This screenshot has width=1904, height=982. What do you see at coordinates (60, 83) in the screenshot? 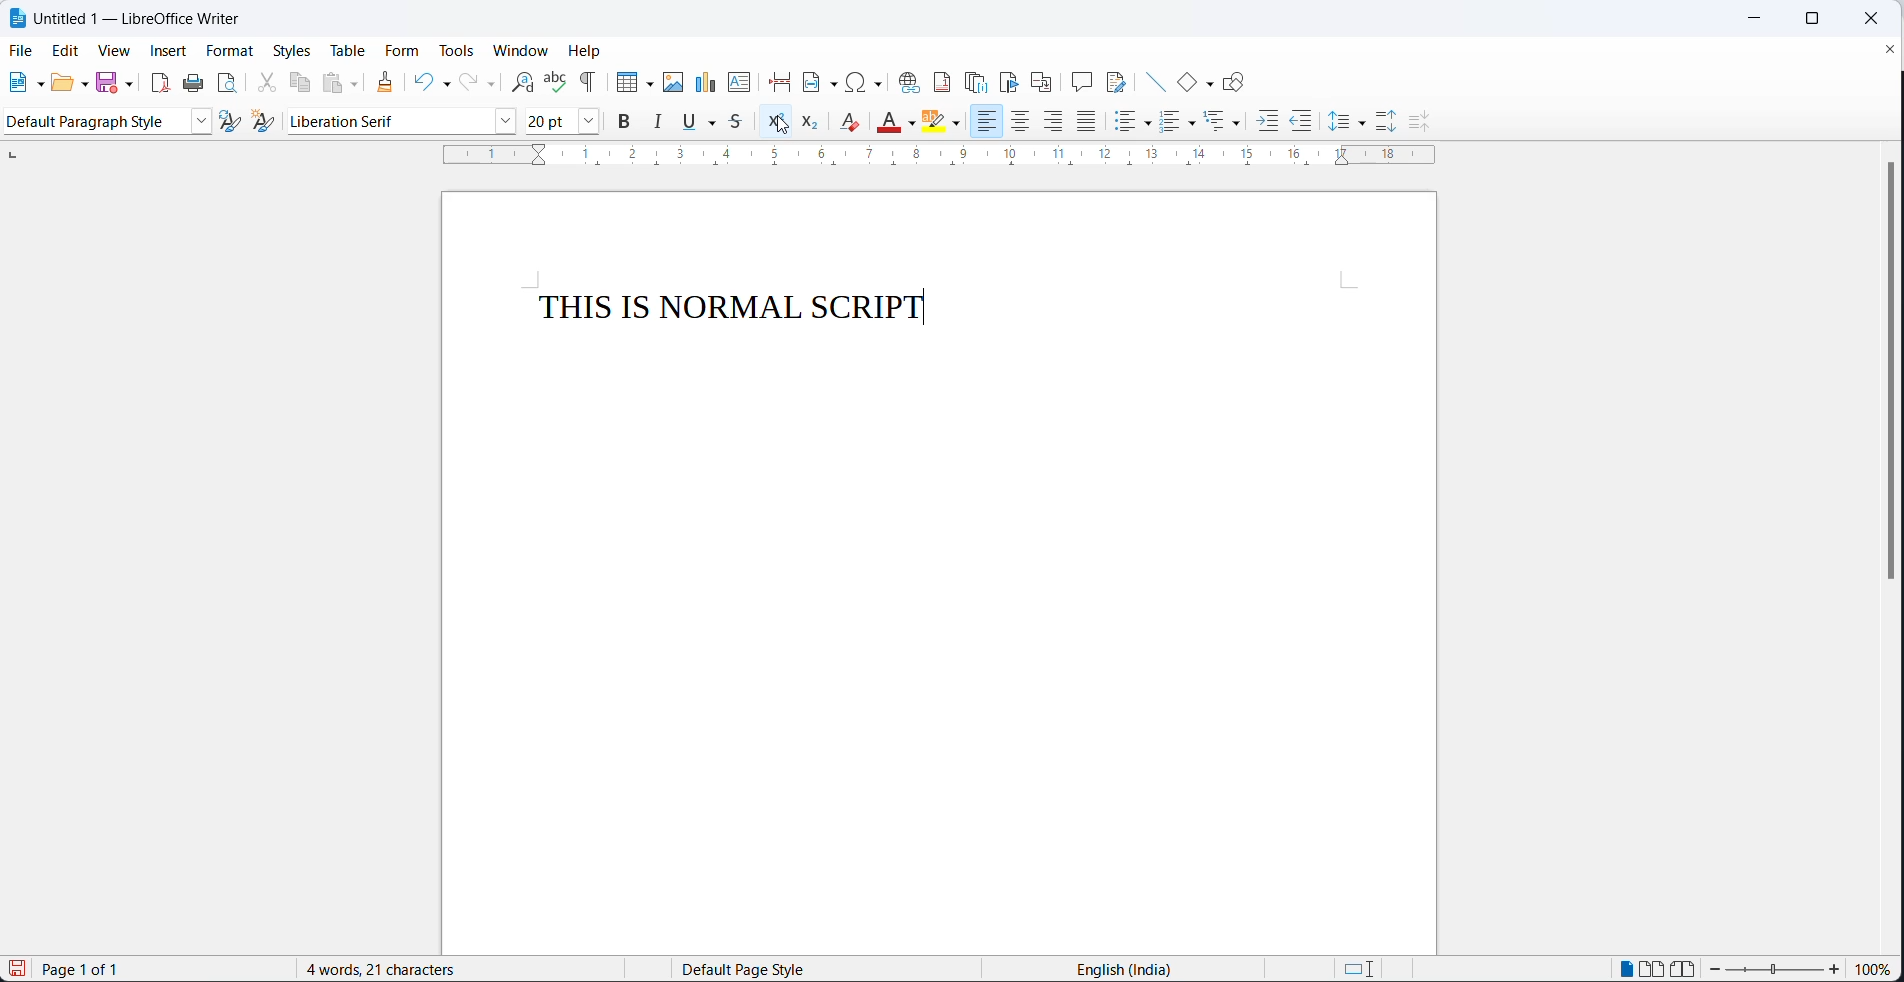
I see `open` at bounding box center [60, 83].